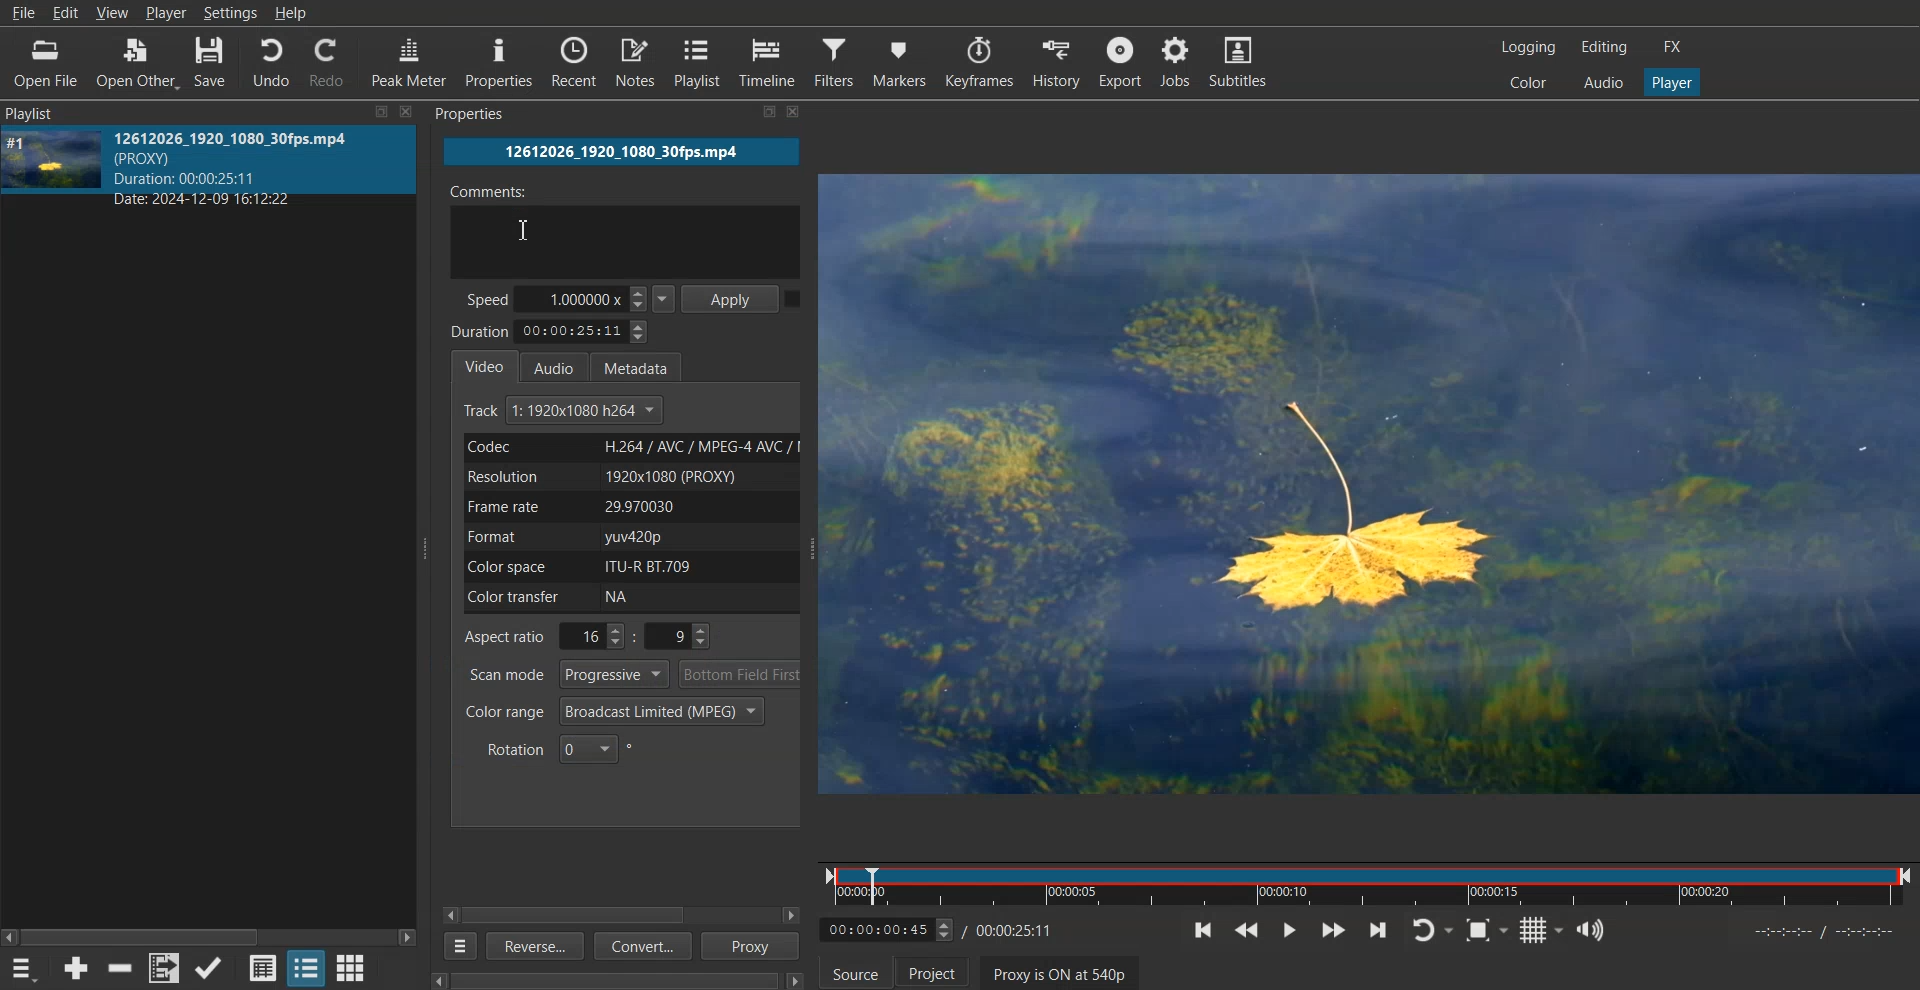 This screenshot has width=1920, height=990. Describe the element at coordinates (262, 967) in the screenshot. I see `View as detail` at that location.